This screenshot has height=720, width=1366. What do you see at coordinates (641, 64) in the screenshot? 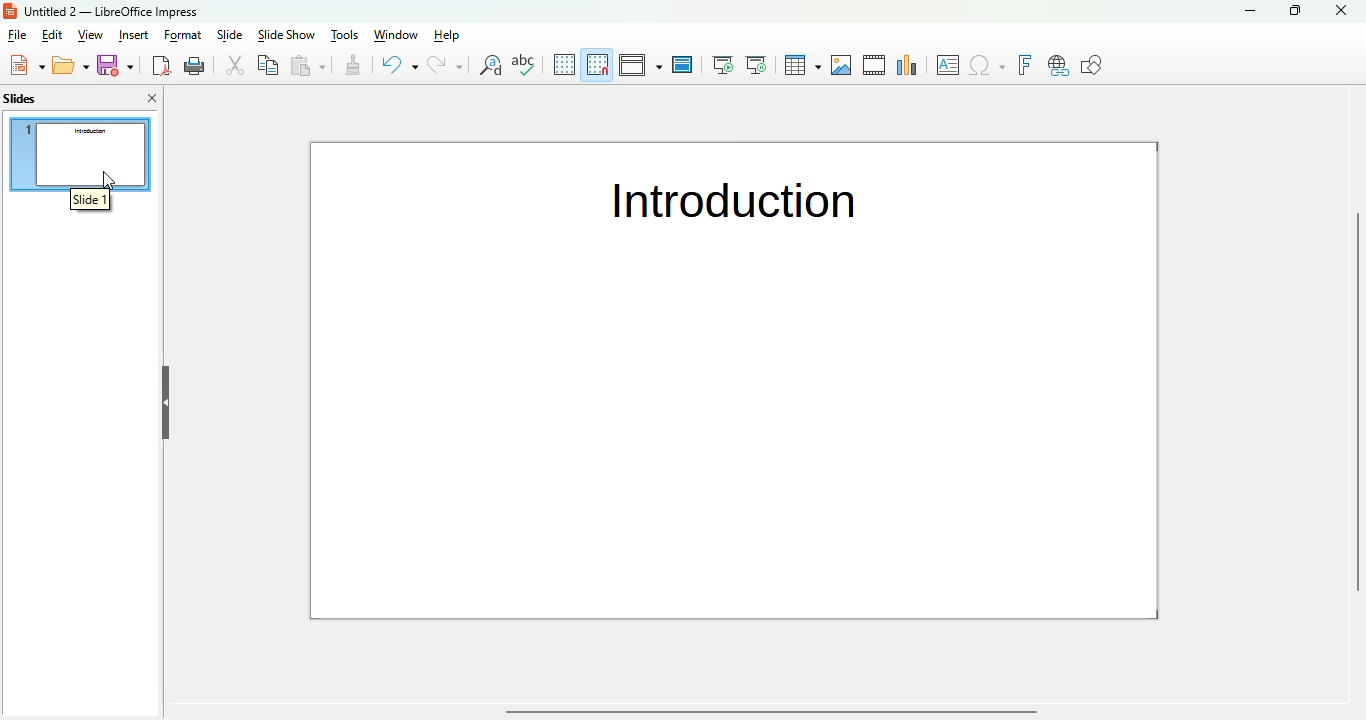
I see `display views` at bounding box center [641, 64].